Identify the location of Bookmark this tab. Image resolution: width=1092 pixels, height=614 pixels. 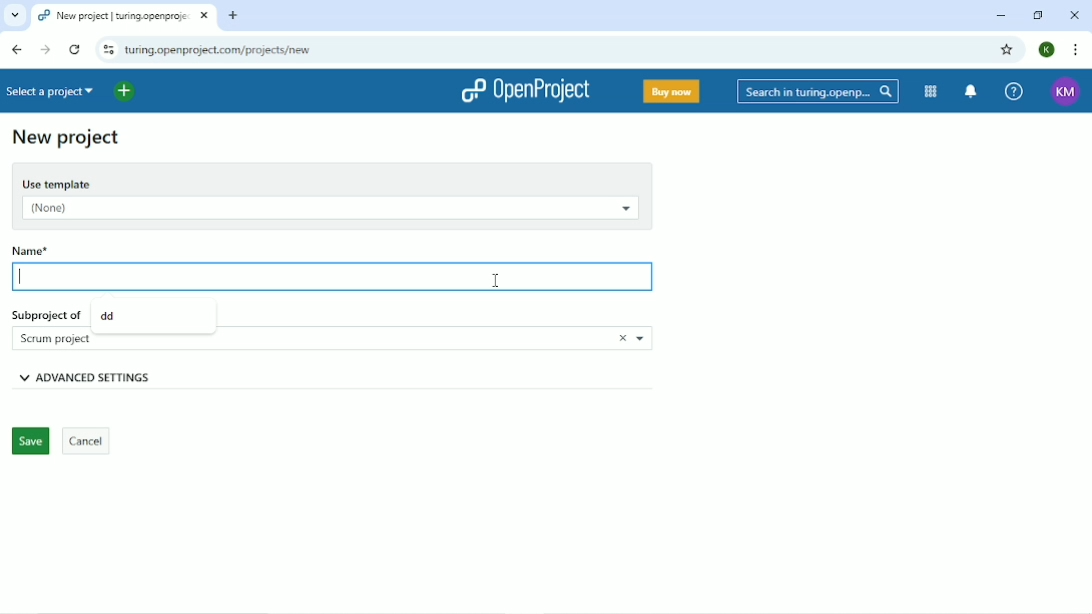
(1007, 49).